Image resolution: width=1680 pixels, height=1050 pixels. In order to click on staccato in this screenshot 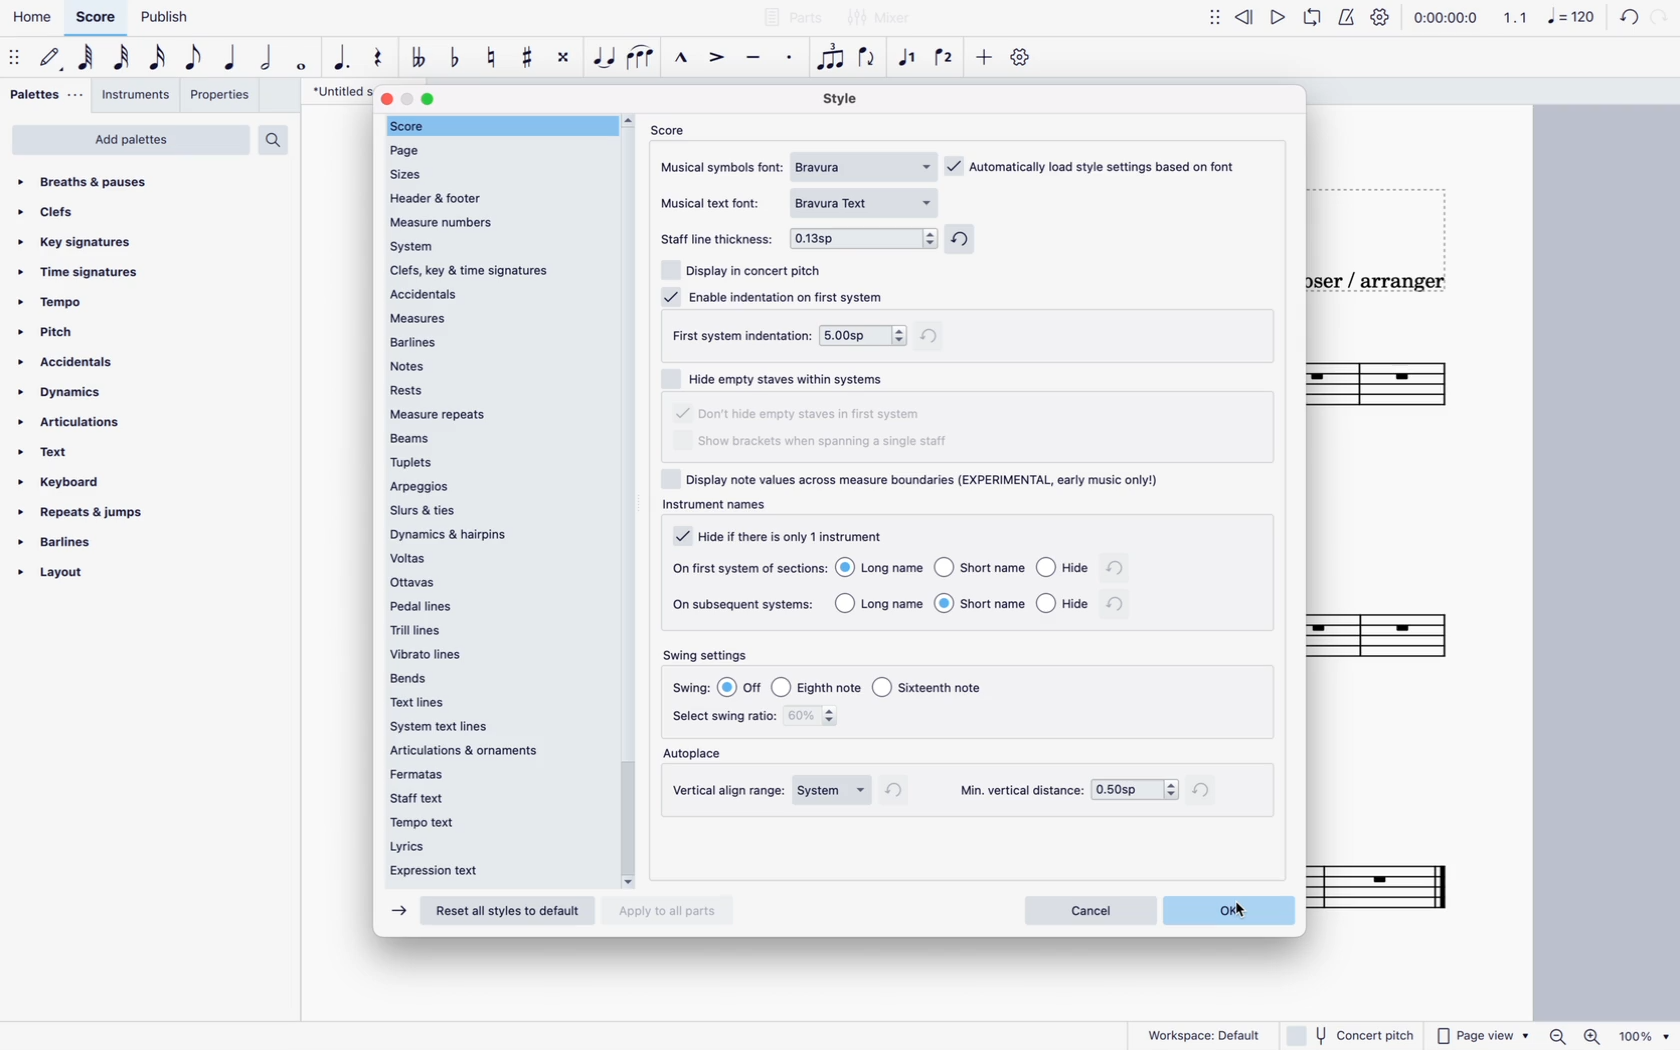, I will do `click(789, 64)`.